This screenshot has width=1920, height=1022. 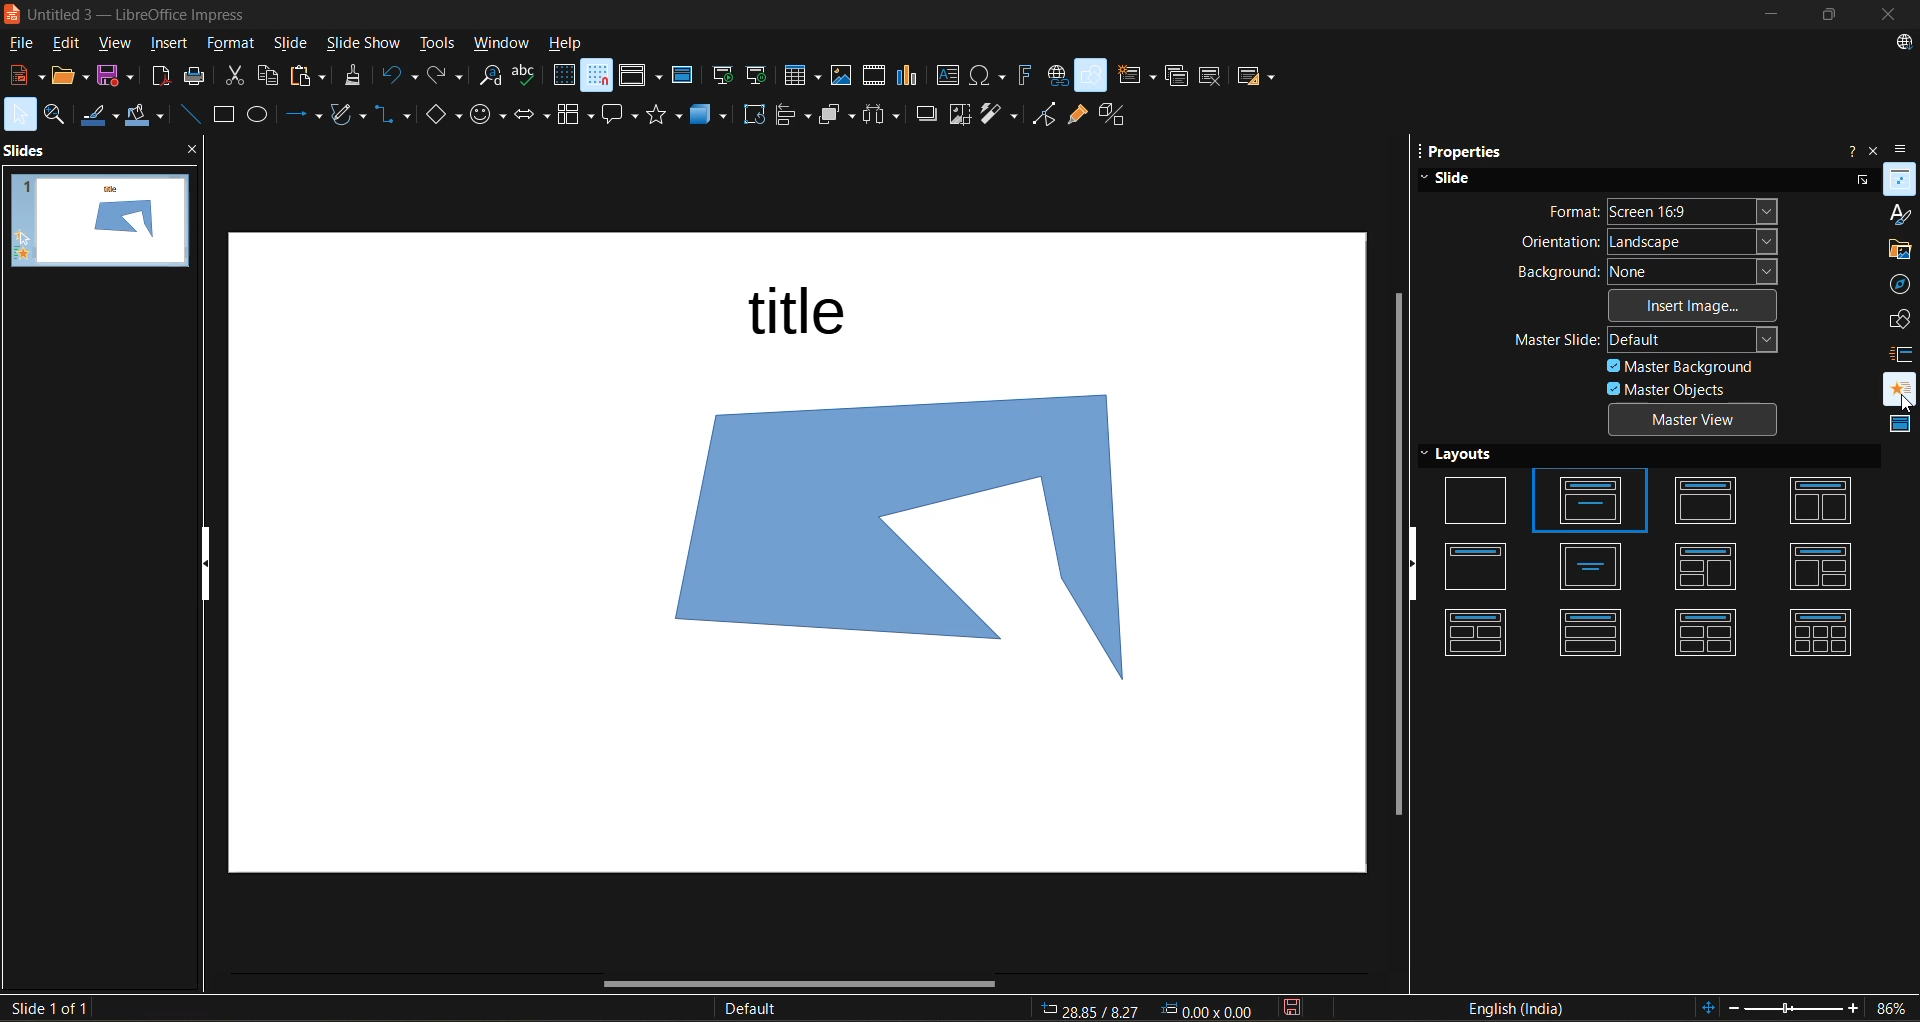 What do you see at coordinates (262, 115) in the screenshot?
I see `ellipse` at bounding box center [262, 115].